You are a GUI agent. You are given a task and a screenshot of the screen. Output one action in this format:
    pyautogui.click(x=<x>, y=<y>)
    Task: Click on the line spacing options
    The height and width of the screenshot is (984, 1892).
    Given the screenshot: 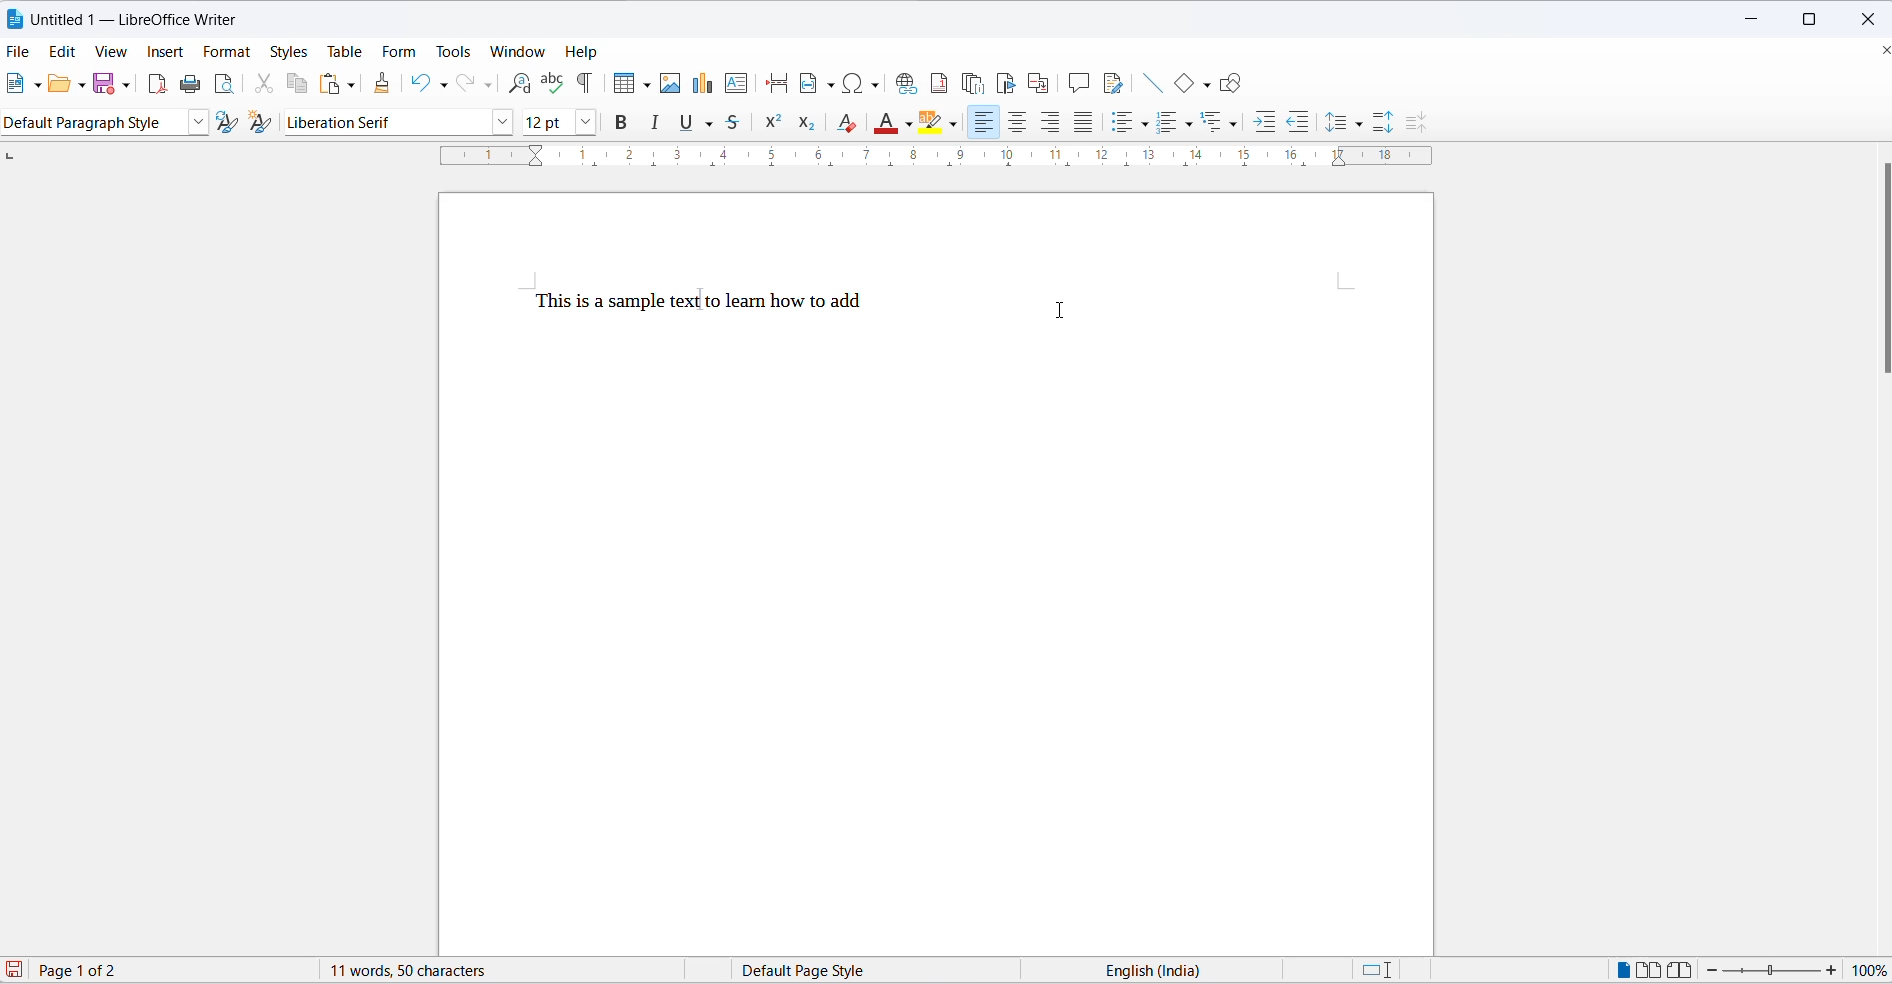 What is the action you would take?
    pyautogui.click(x=1365, y=125)
    